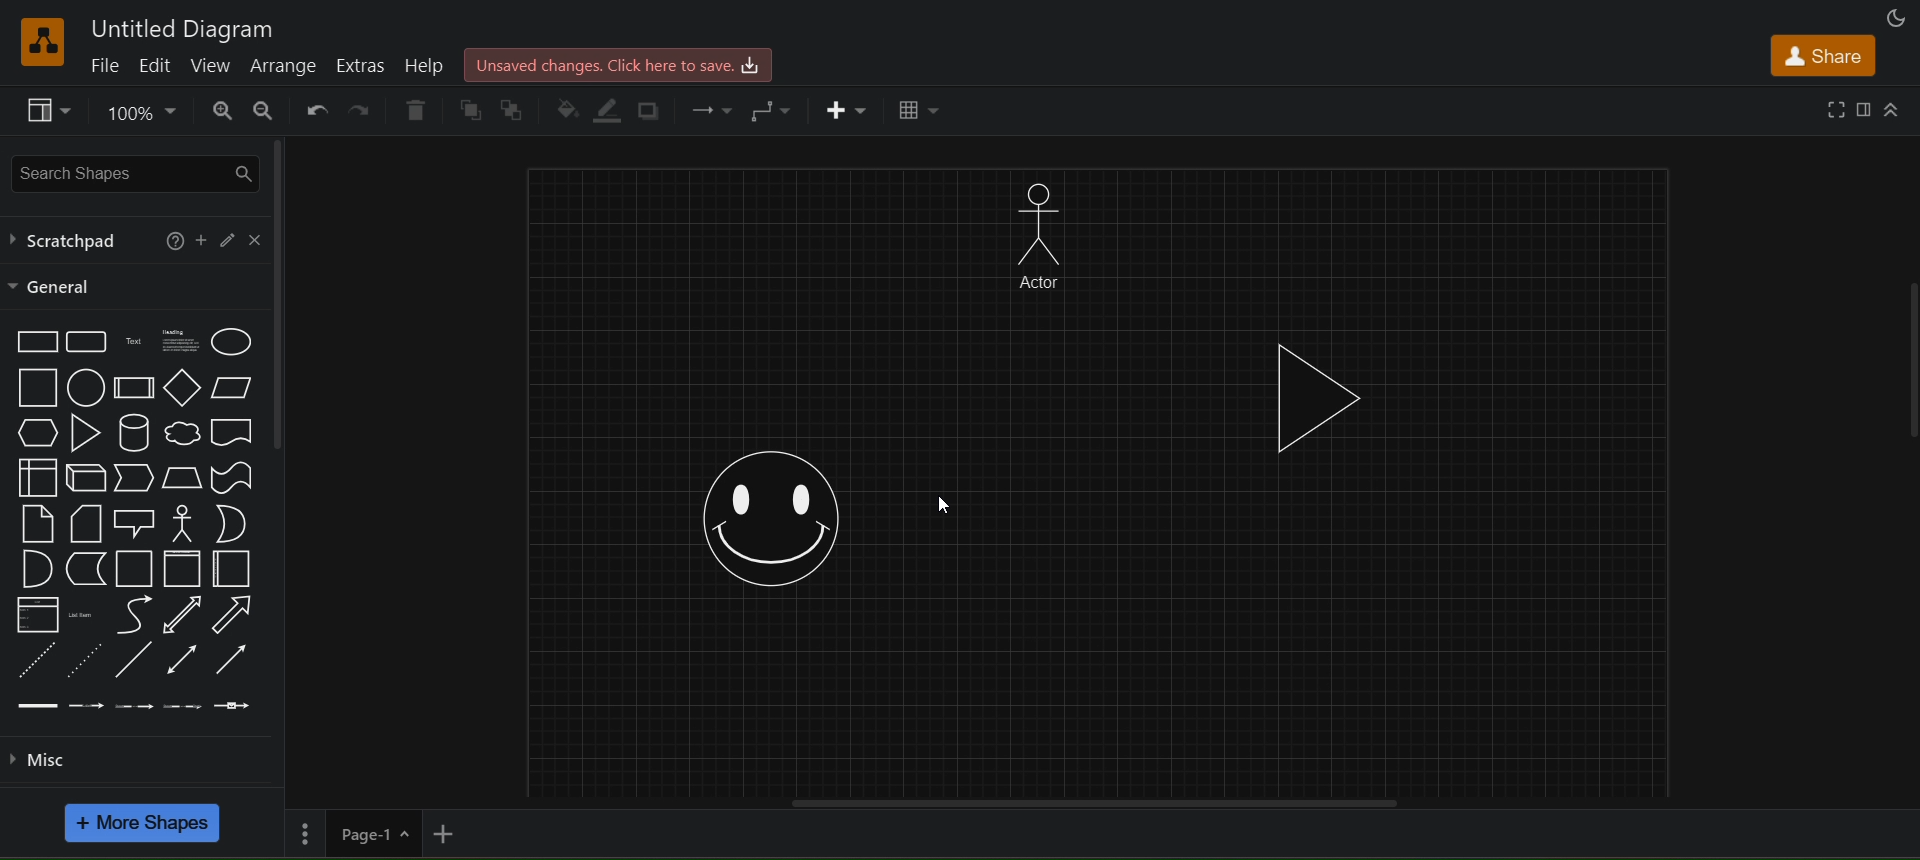 The height and width of the screenshot is (860, 1920). Describe the element at coordinates (103, 65) in the screenshot. I see `file` at that location.